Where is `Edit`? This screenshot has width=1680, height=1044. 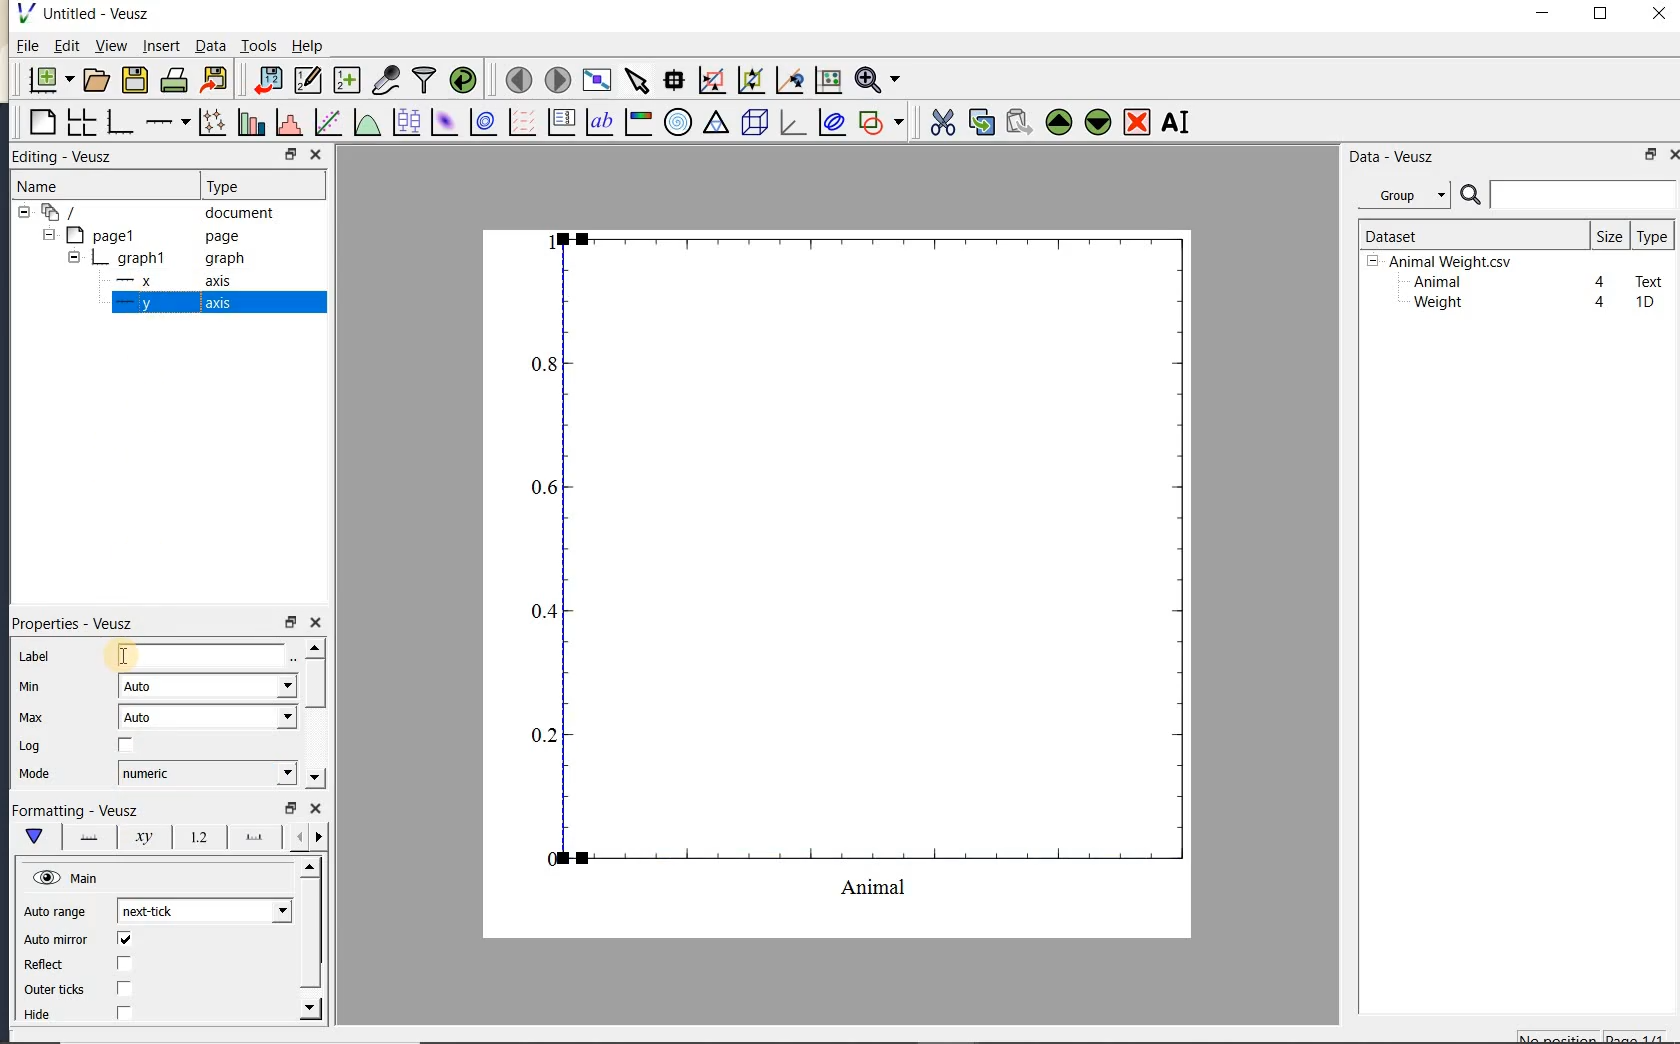
Edit is located at coordinates (63, 48).